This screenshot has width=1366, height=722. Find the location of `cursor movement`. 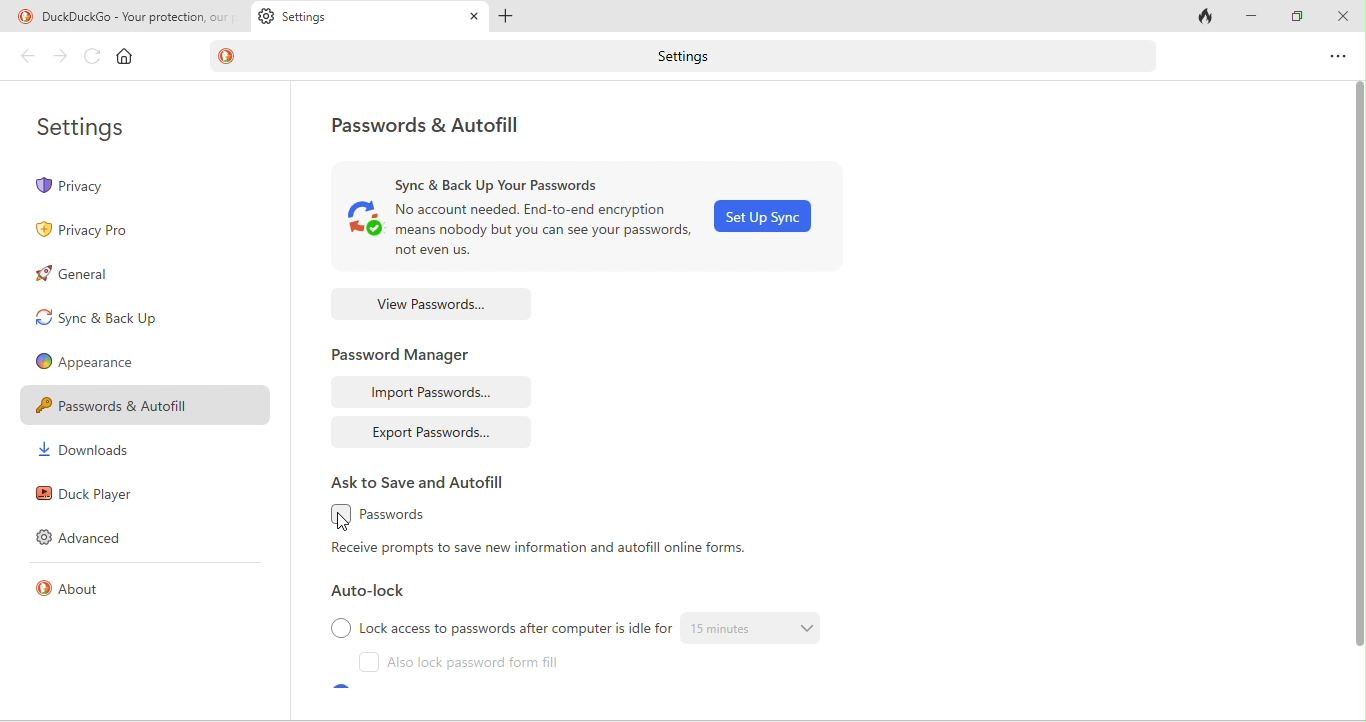

cursor movement is located at coordinates (345, 522).